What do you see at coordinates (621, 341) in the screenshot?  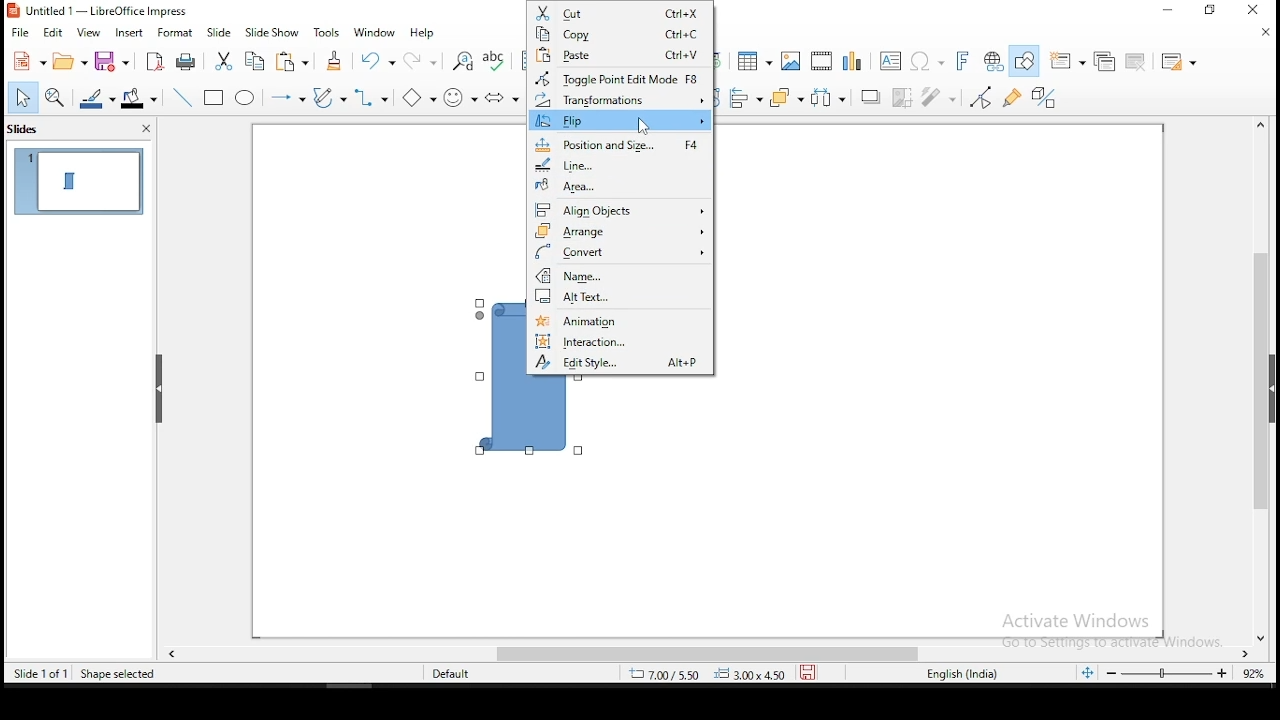 I see `interaction` at bounding box center [621, 341].